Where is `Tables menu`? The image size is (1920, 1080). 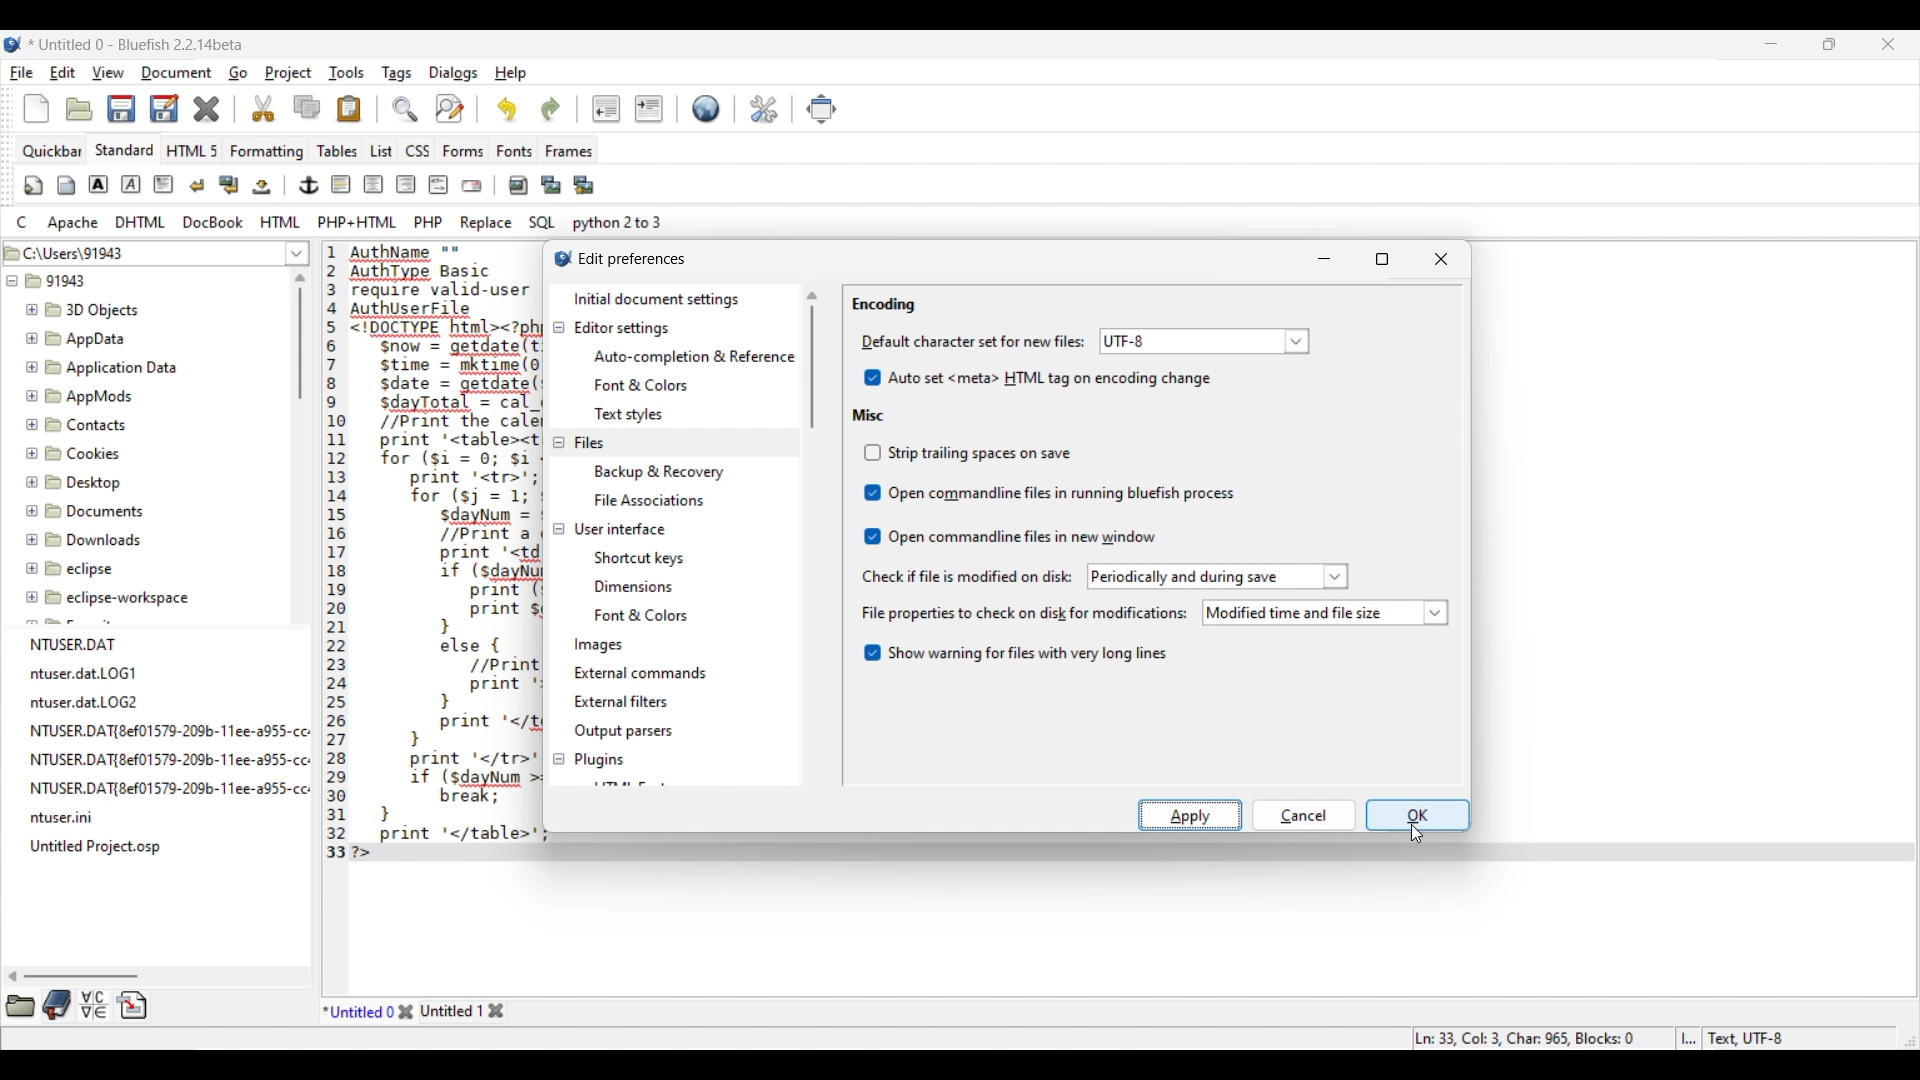
Tables menu is located at coordinates (337, 151).